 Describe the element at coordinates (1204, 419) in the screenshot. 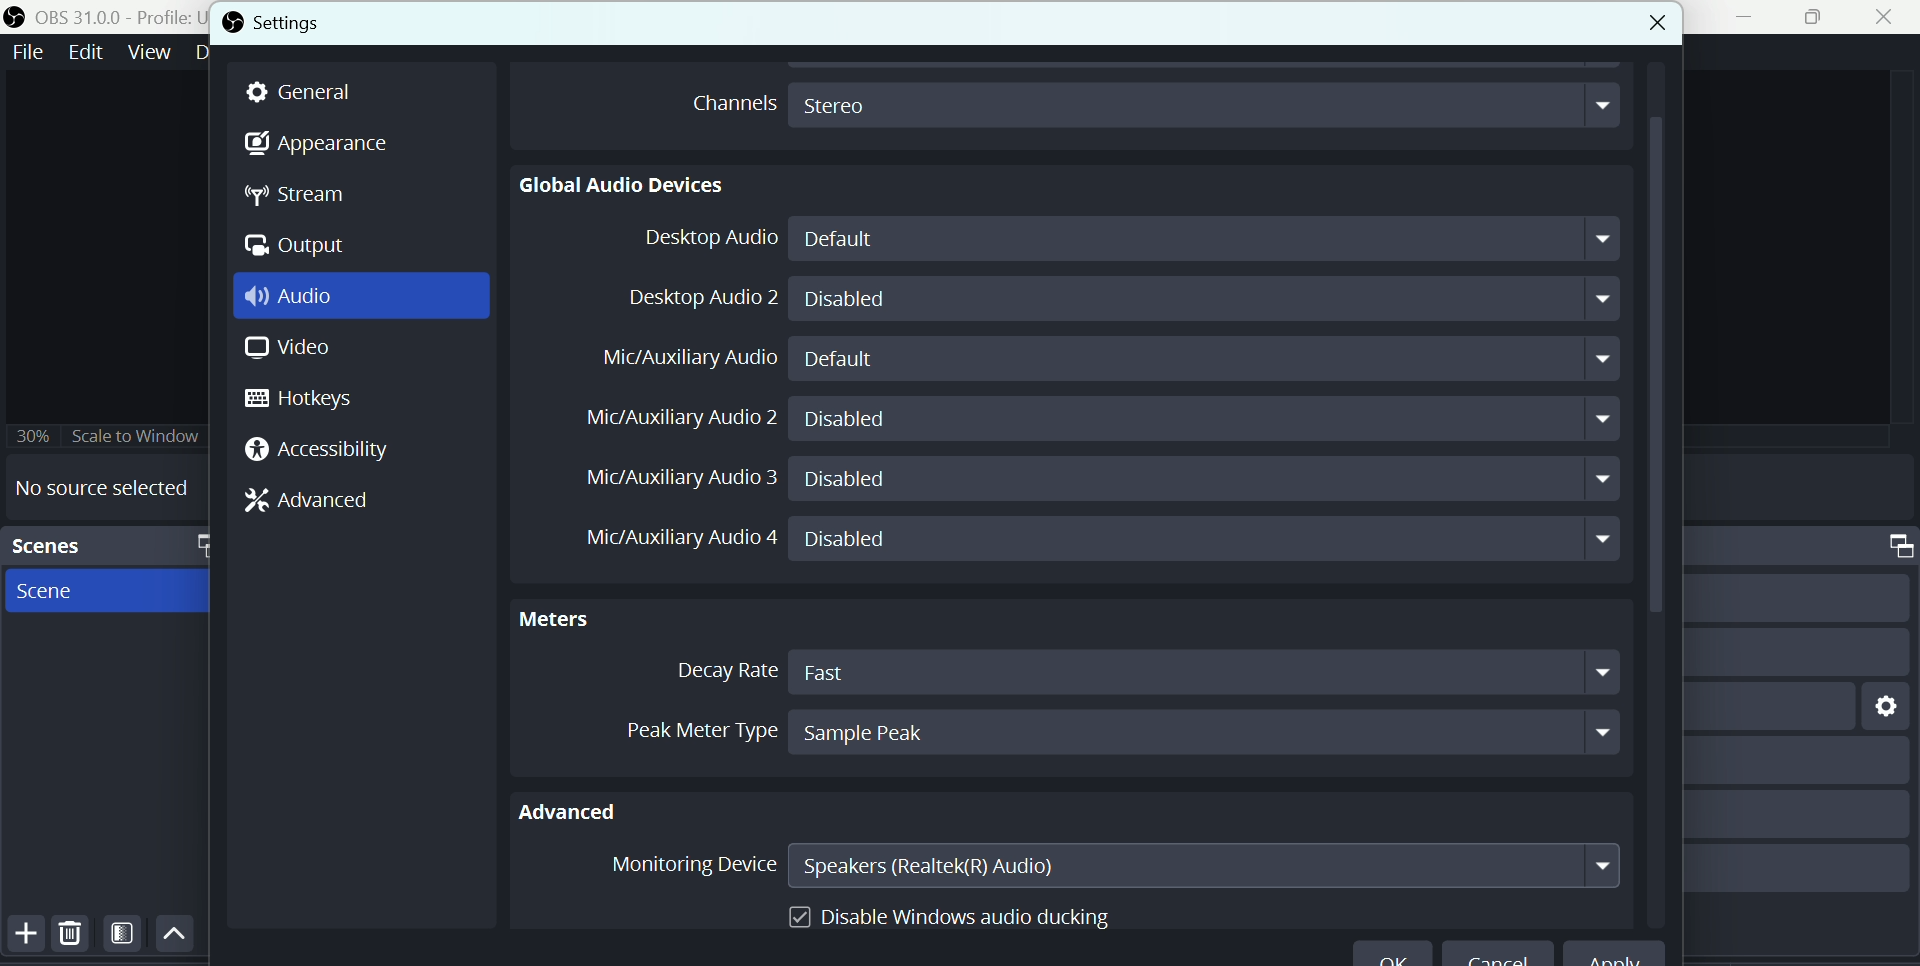

I see `Disabled` at that location.